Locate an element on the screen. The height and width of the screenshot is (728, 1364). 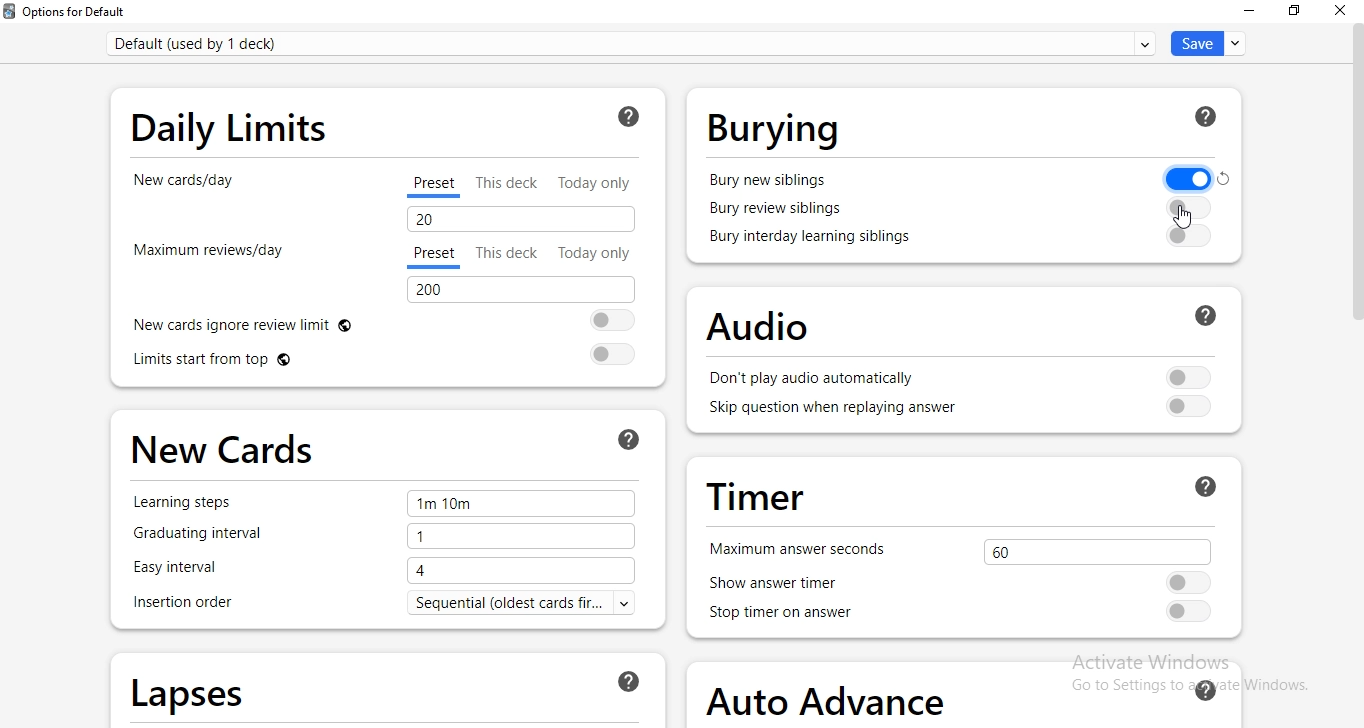
ask is located at coordinates (631, 681).